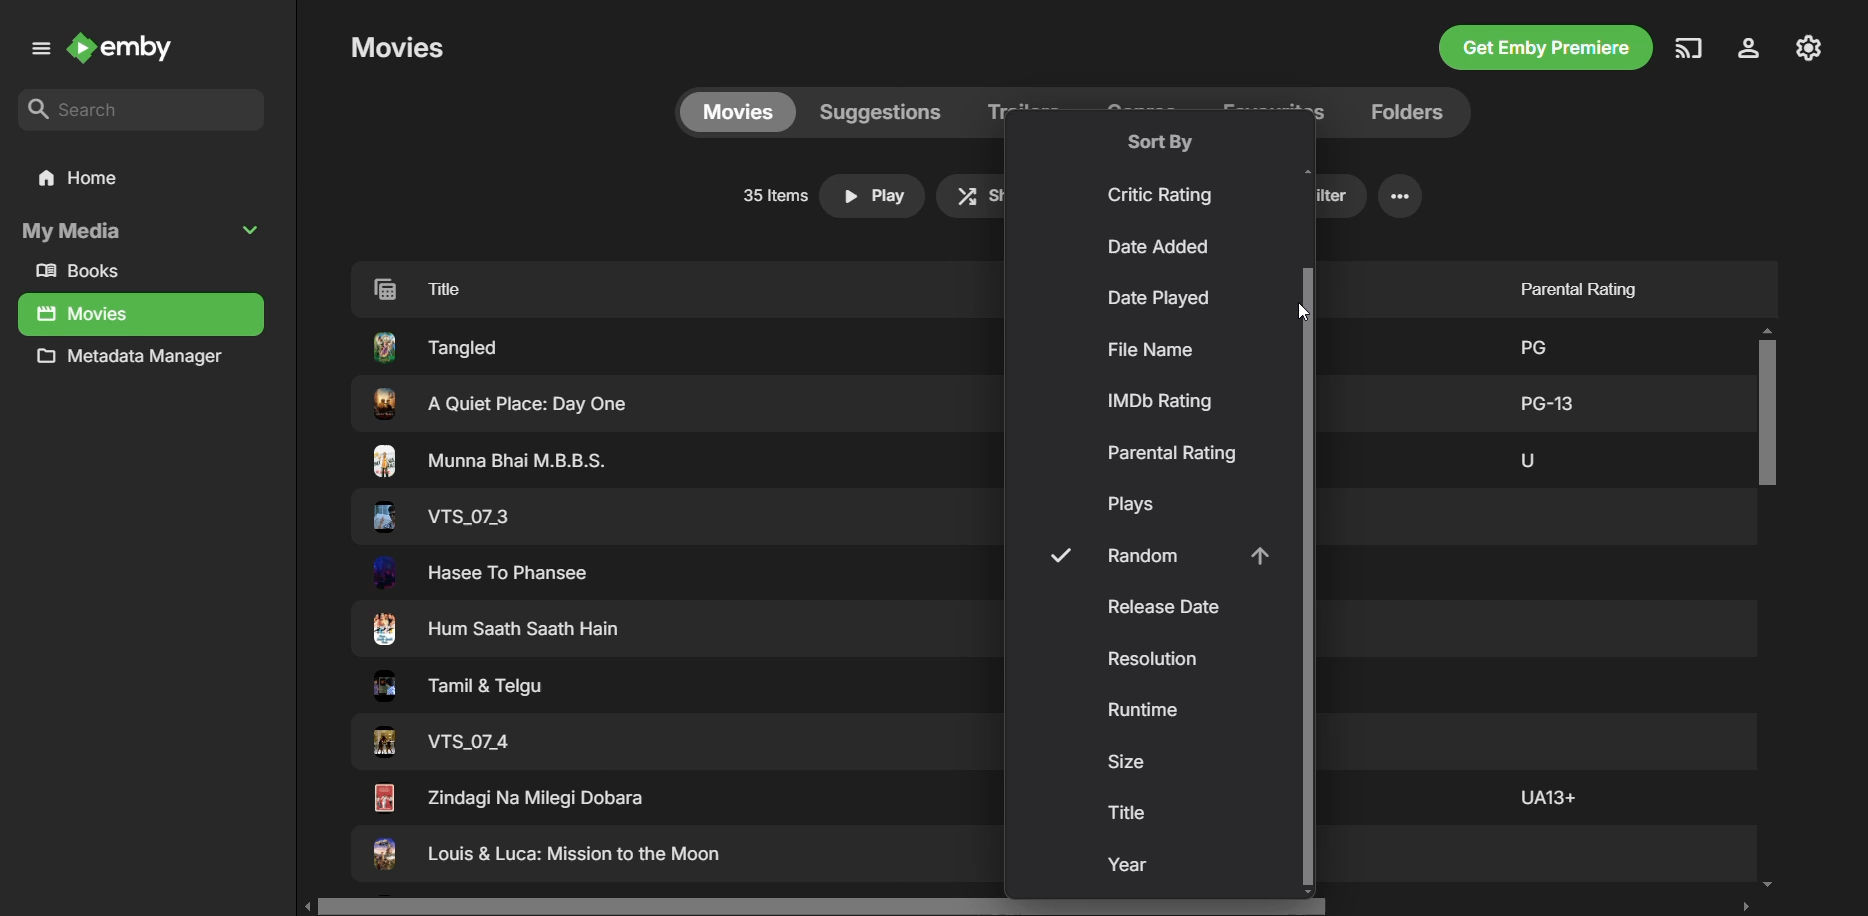 The height and width of the screenshot is (916, 1868). Describe the element at coordinates (442, 743) in the screenshot. I see `` at that location.